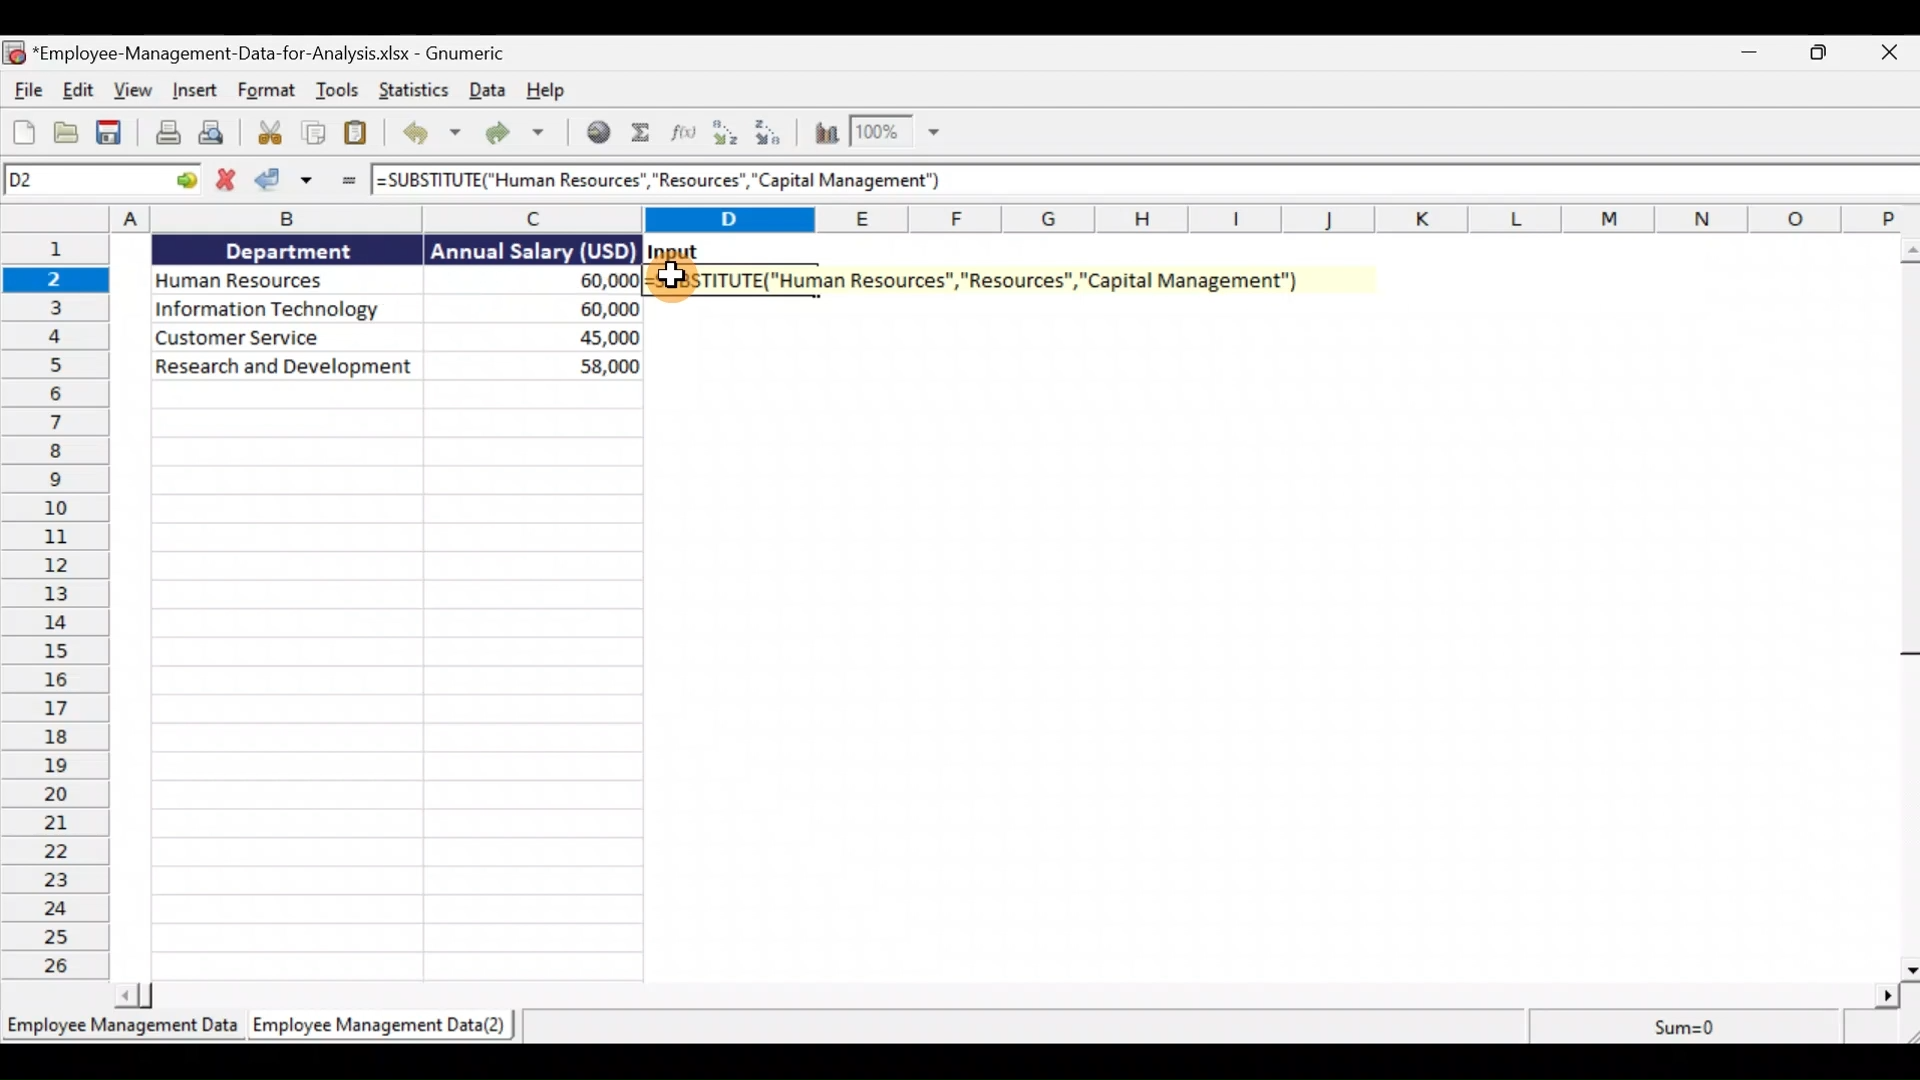  Describe the element at coordinates (1682, 1026) in the screenshot. I see `Sum=0` at that location.